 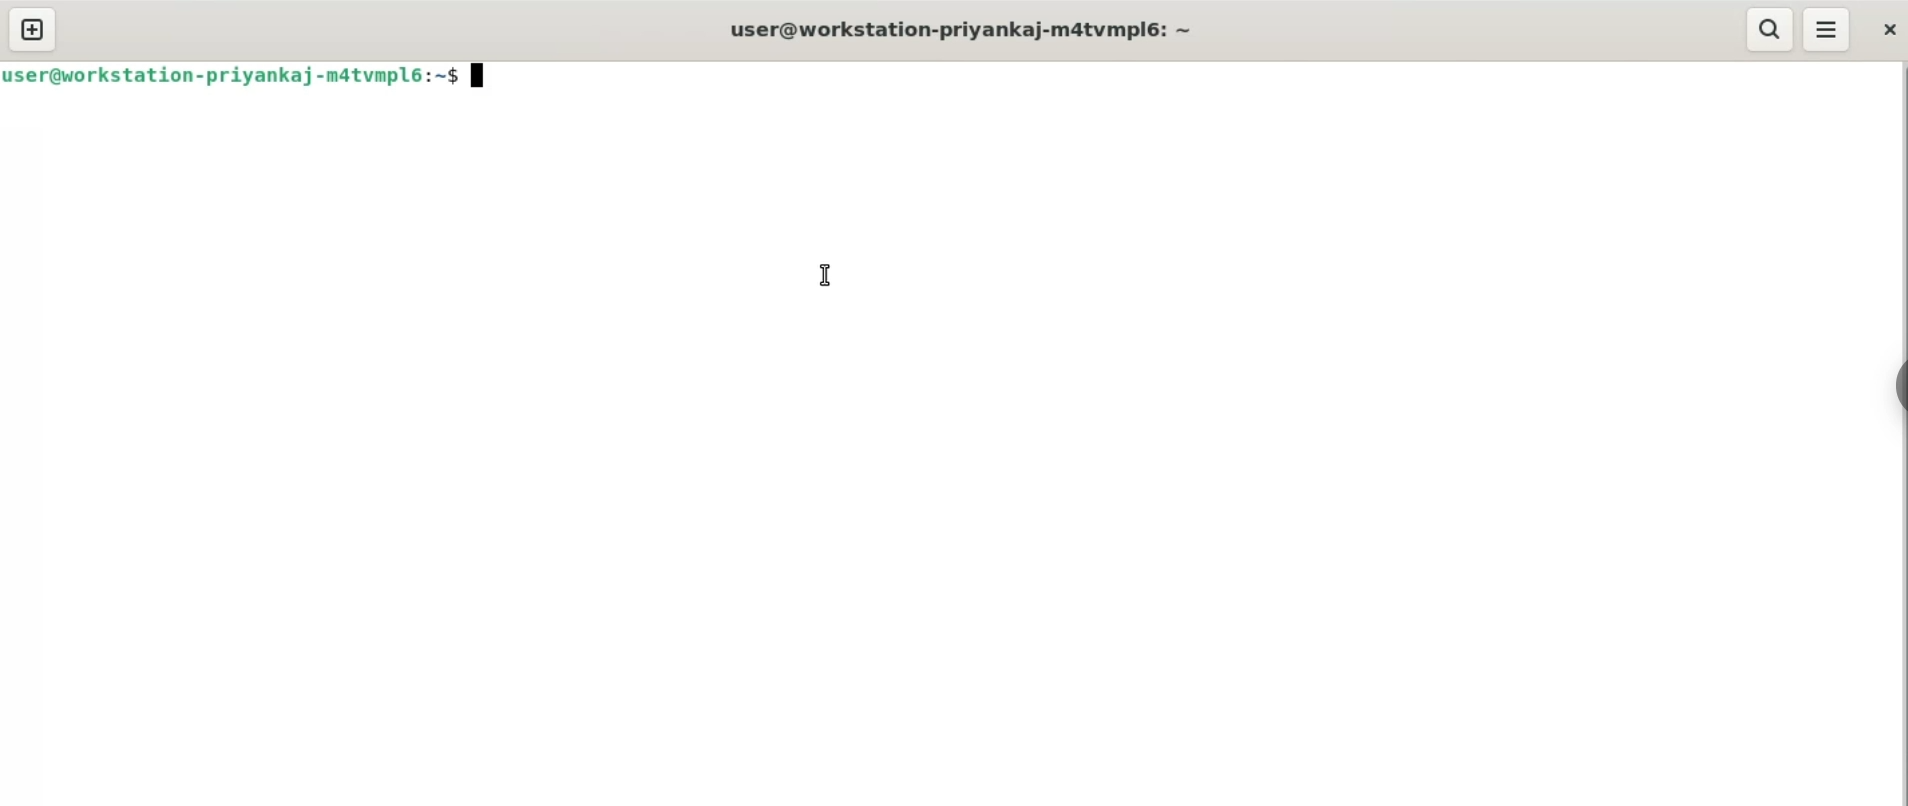 What do you see at coordinates (962, 28) in the screenshot?
I see `user@workstation-priyankaj-m4tvmpl6:-` at bounding box center [962, 28].